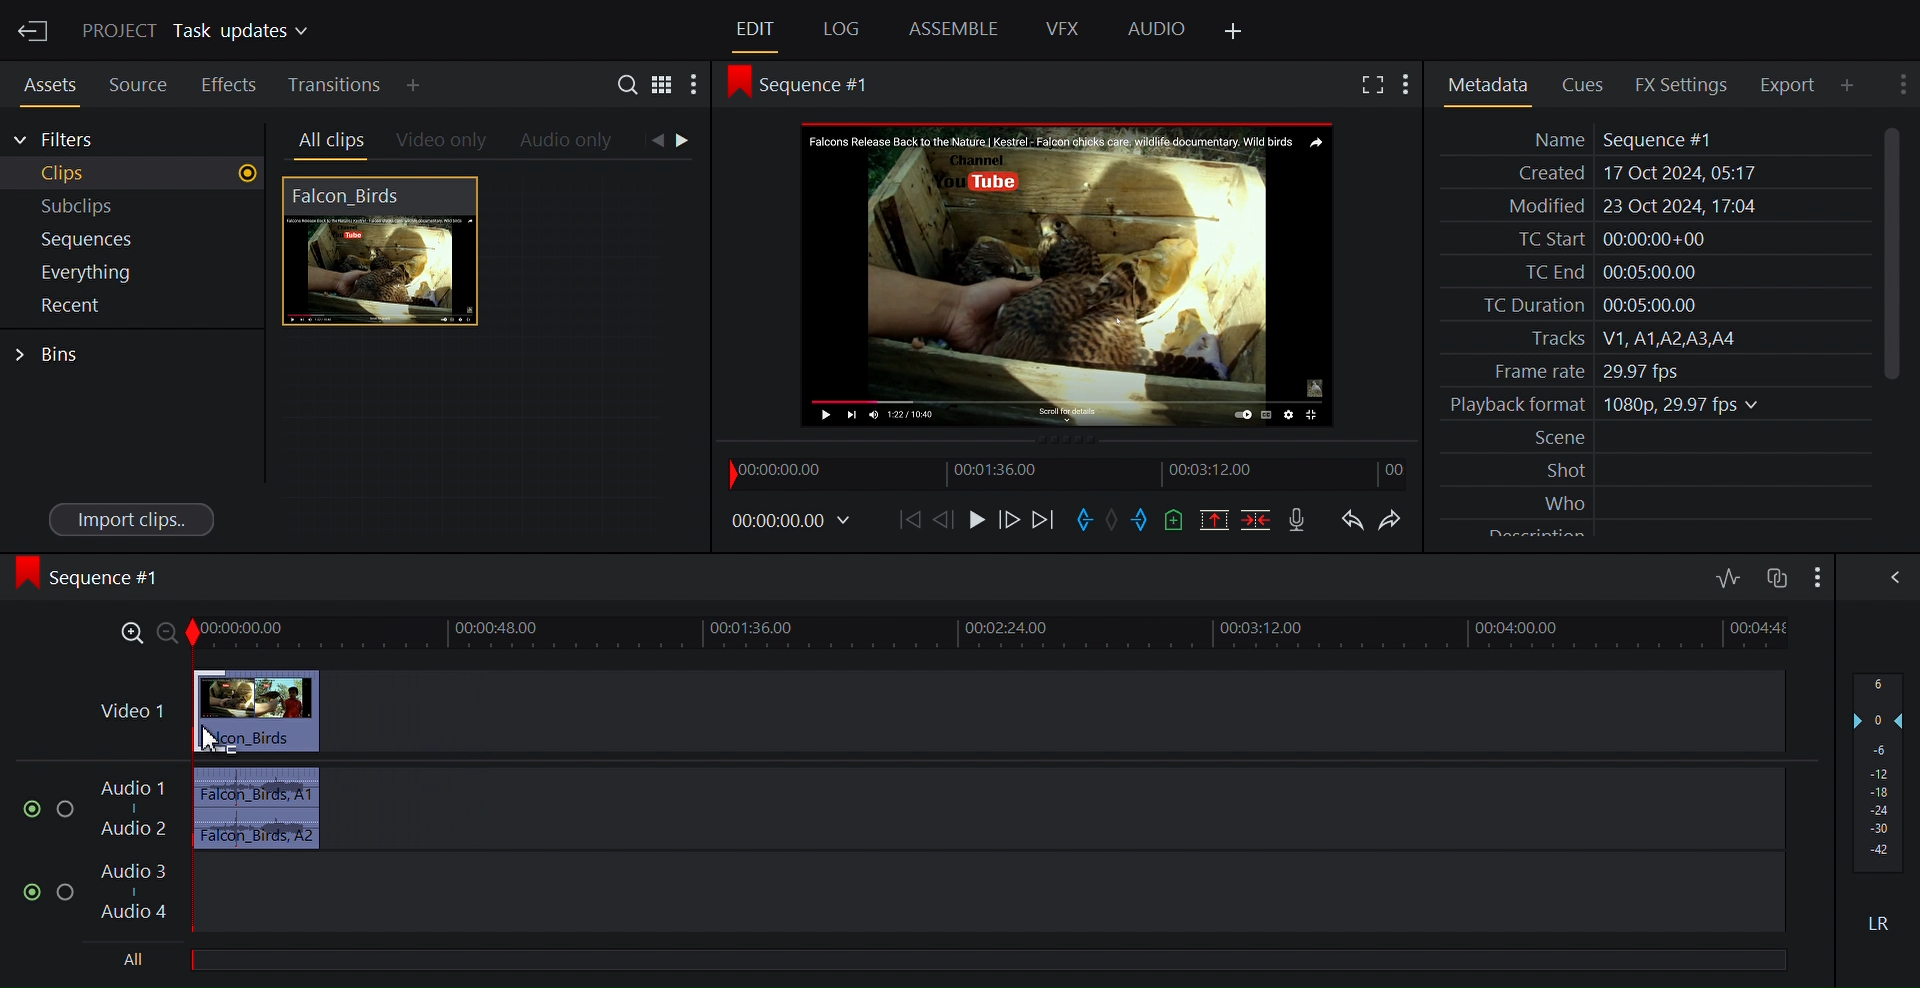 This screenshot has height=988, width=1920. What do you see at coordinates (1653, 306) in the screenshot?
I see `TC Duration` at bounding box center [1653, 306].